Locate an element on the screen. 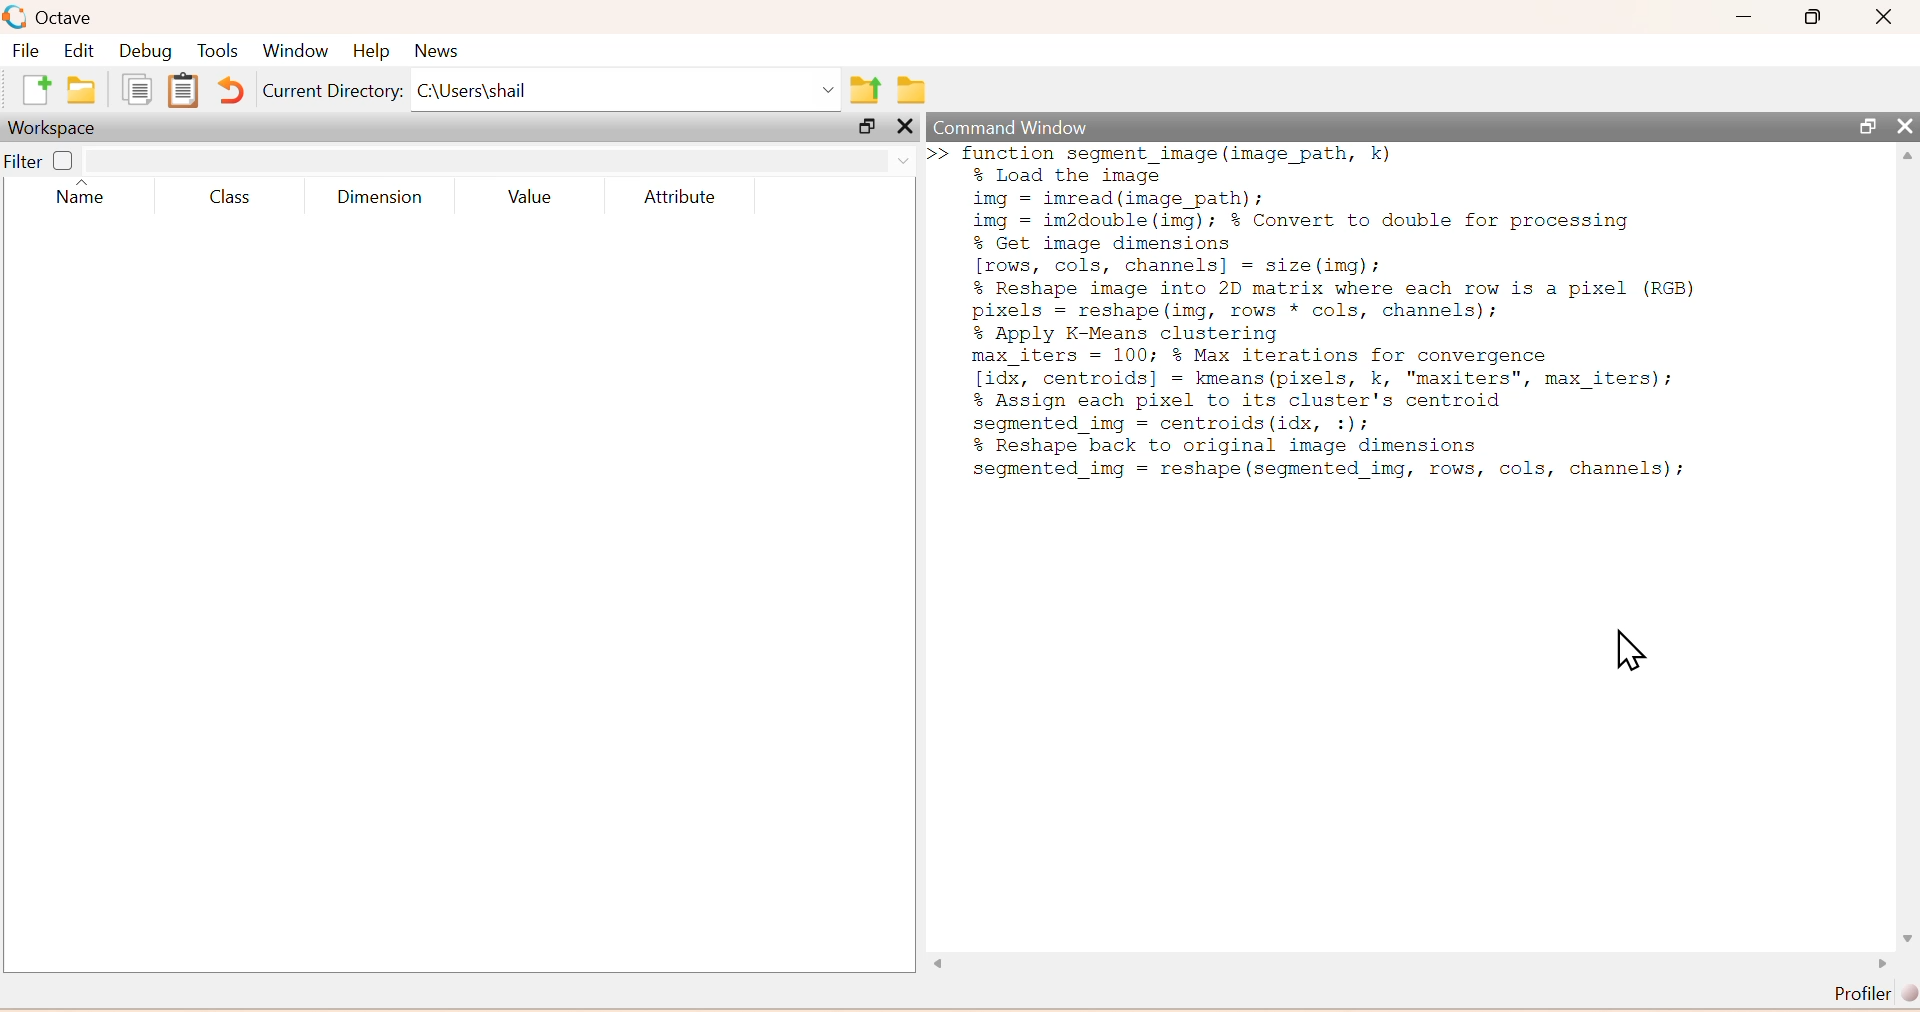 The width and height of the screenshot is (1920, 1012). scroll down is located at coordinates (1902, 936).